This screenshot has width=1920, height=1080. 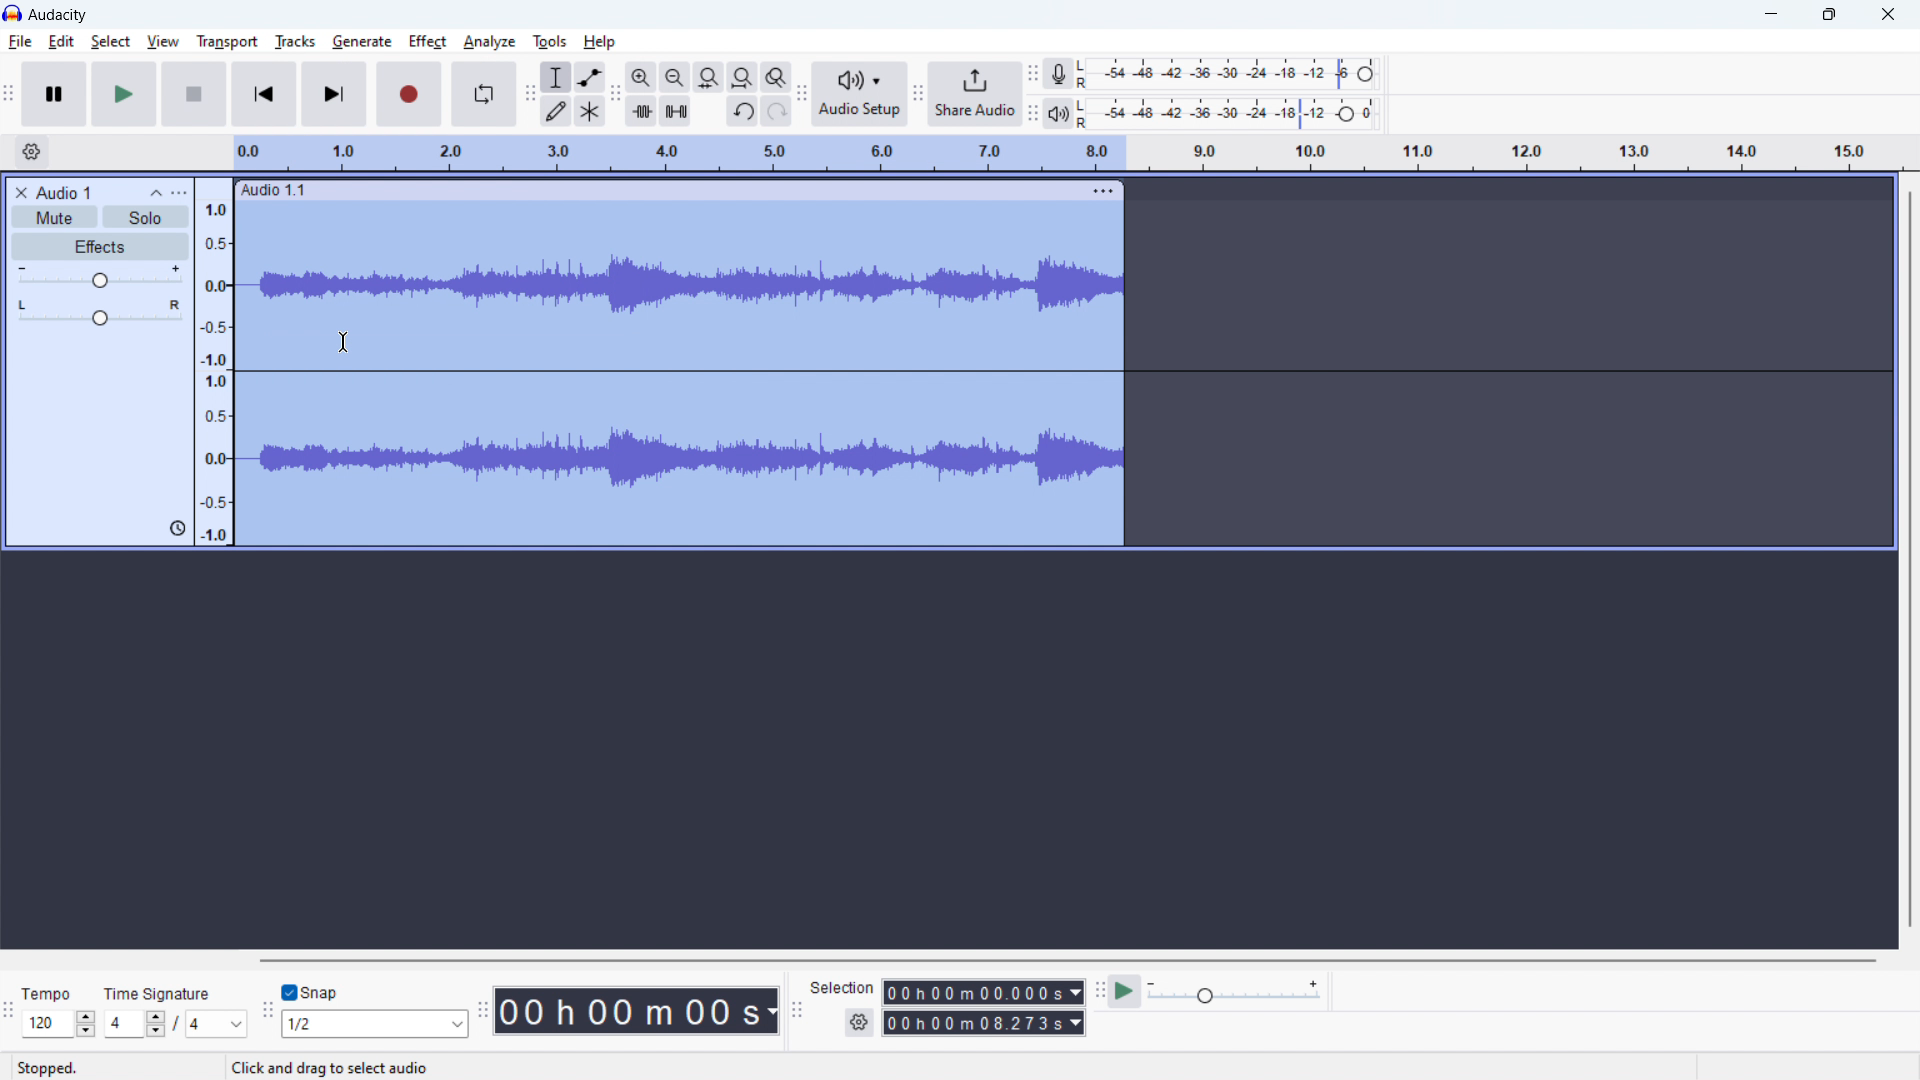 I want to click on maximize, so click(x=1829, y=15).